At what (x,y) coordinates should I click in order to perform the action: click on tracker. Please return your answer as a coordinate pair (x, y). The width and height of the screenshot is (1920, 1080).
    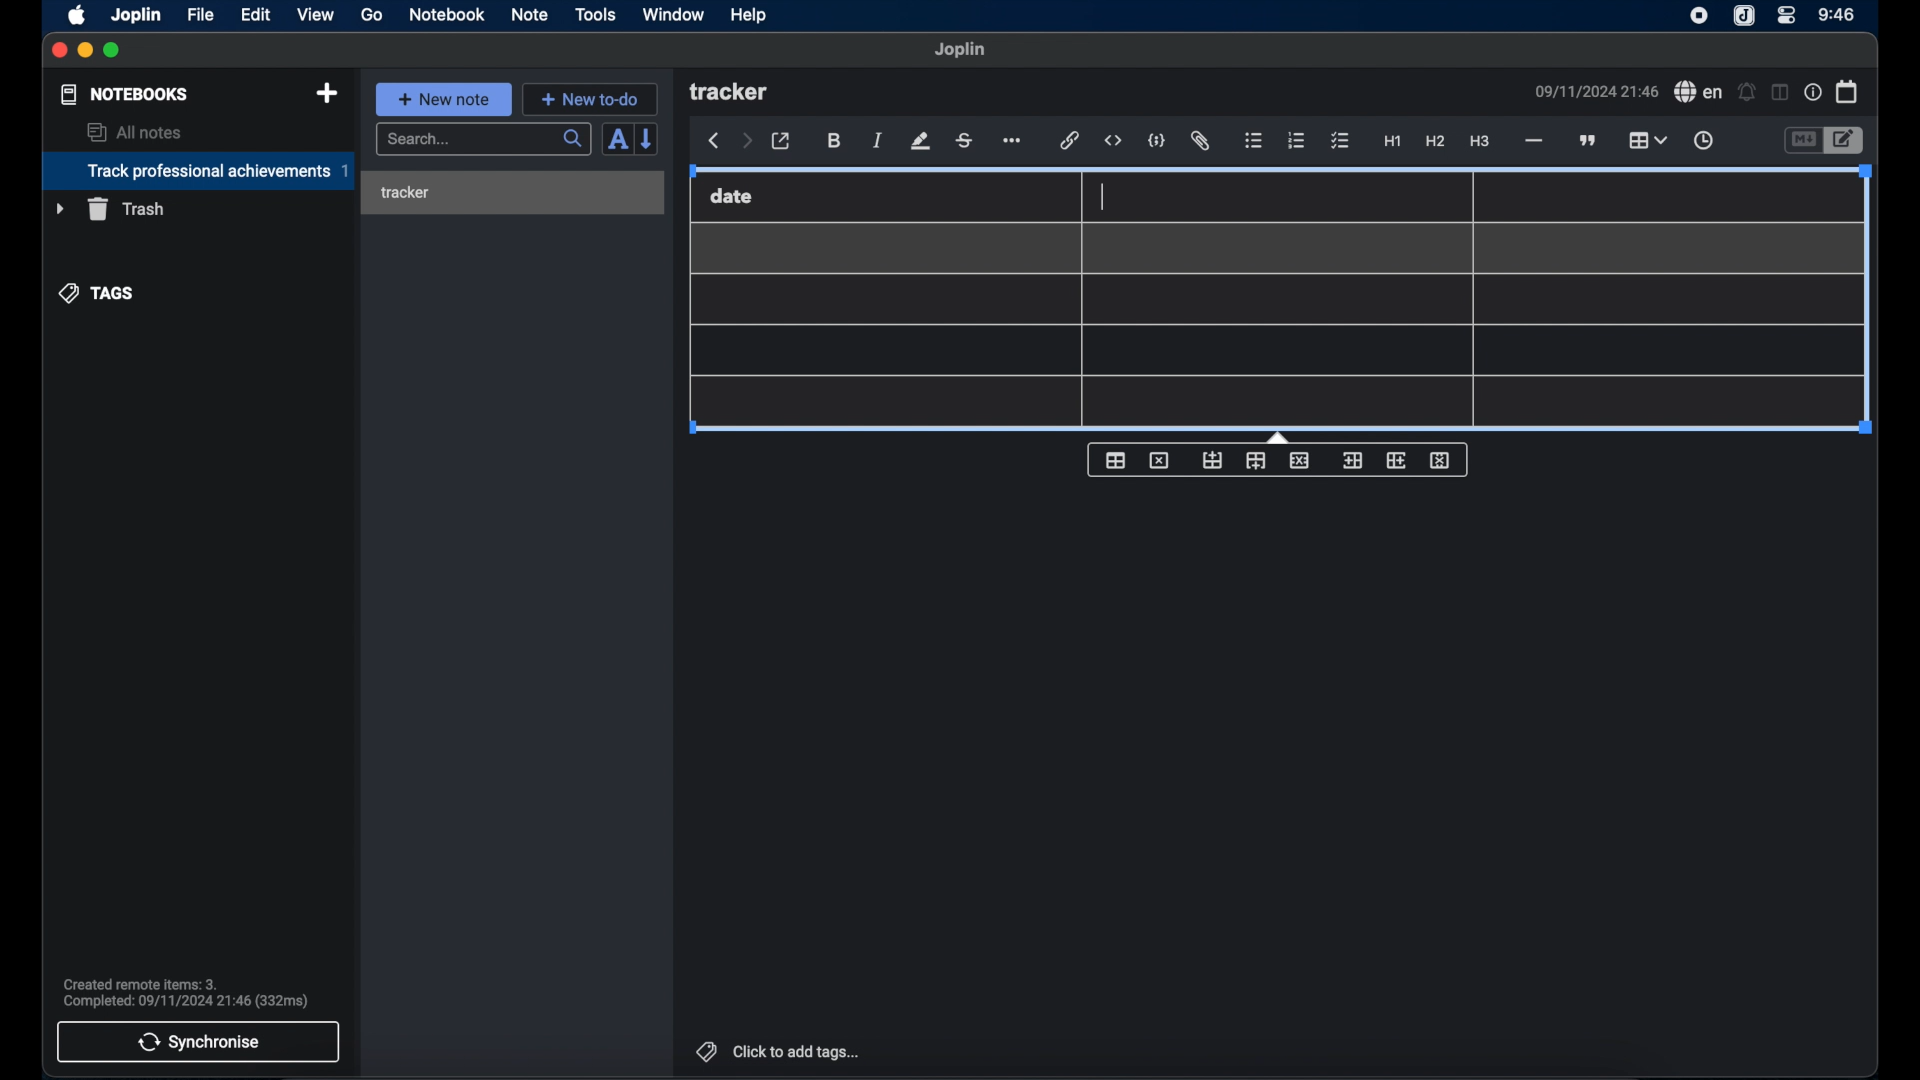
    Looking at the image, I should click on (405, 193).